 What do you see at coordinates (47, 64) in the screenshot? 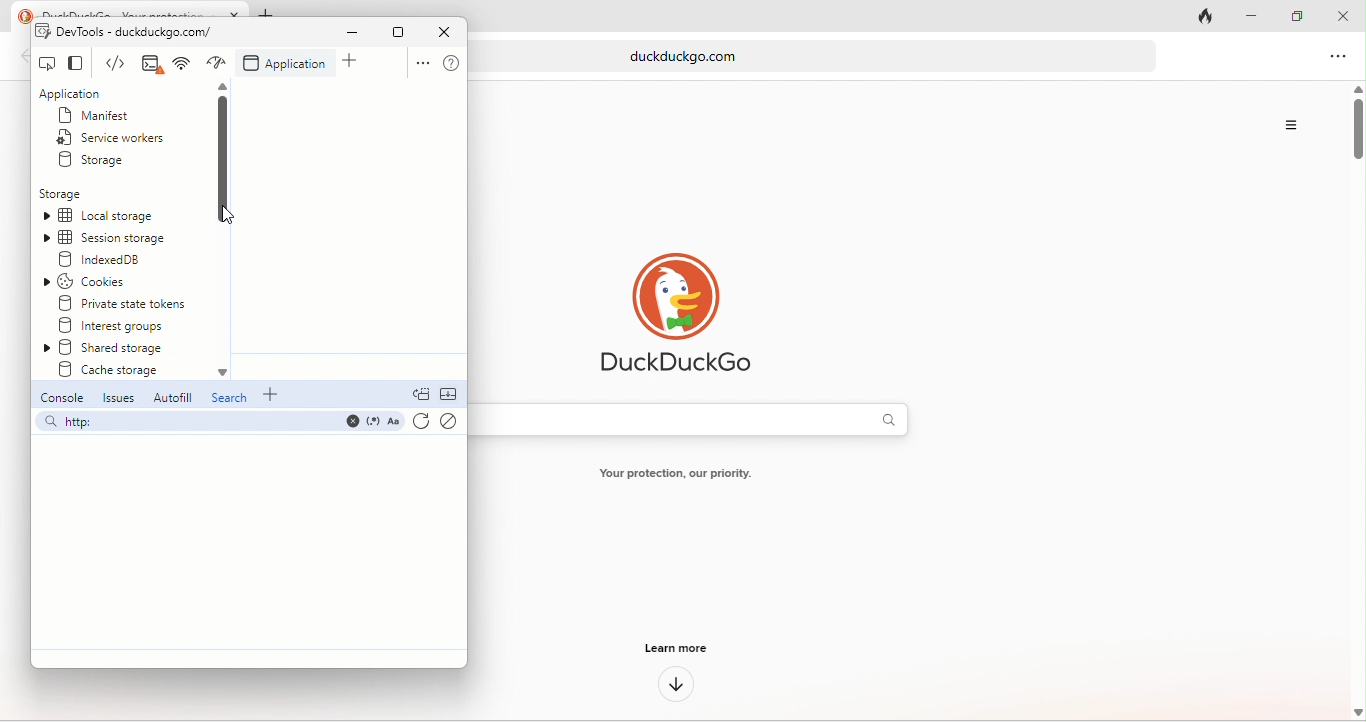
I see `inspect` at bounding box center [47, 64].